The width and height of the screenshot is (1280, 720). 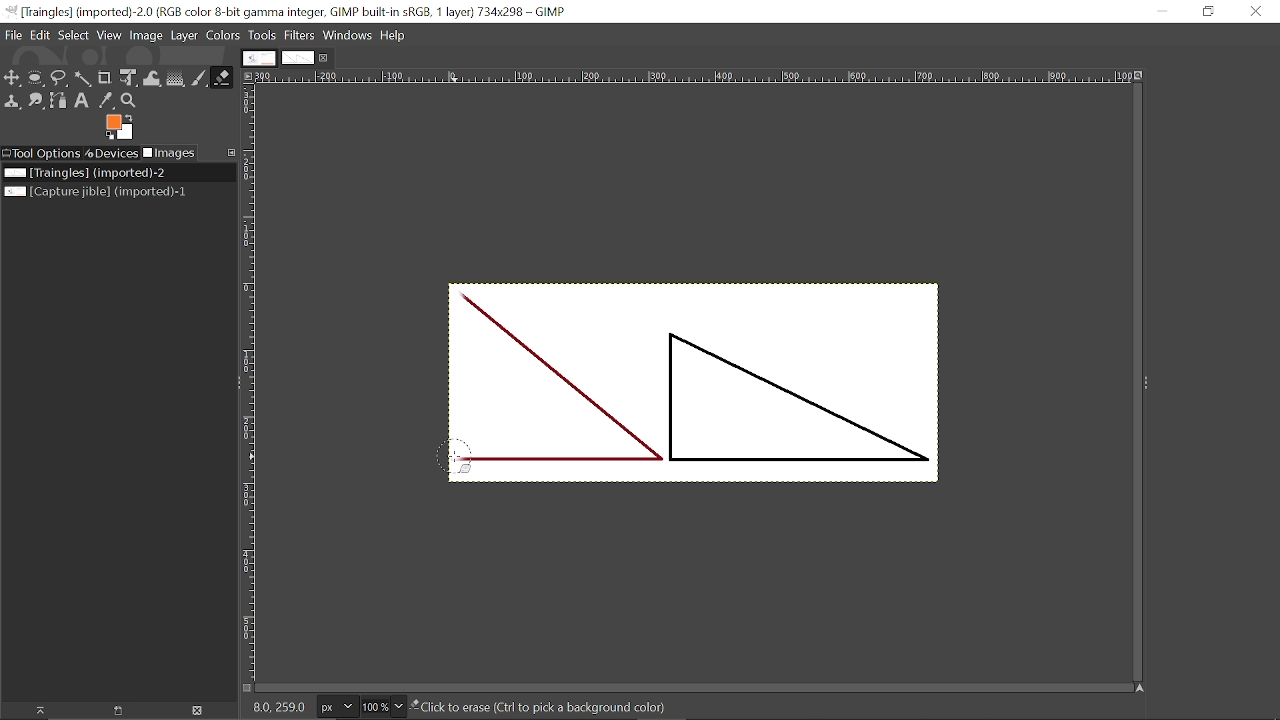 What do you see at coordinates (1142, 77) in the screenshot?
I see `Zoom when window size changes` at bounding box center [1142, 77].